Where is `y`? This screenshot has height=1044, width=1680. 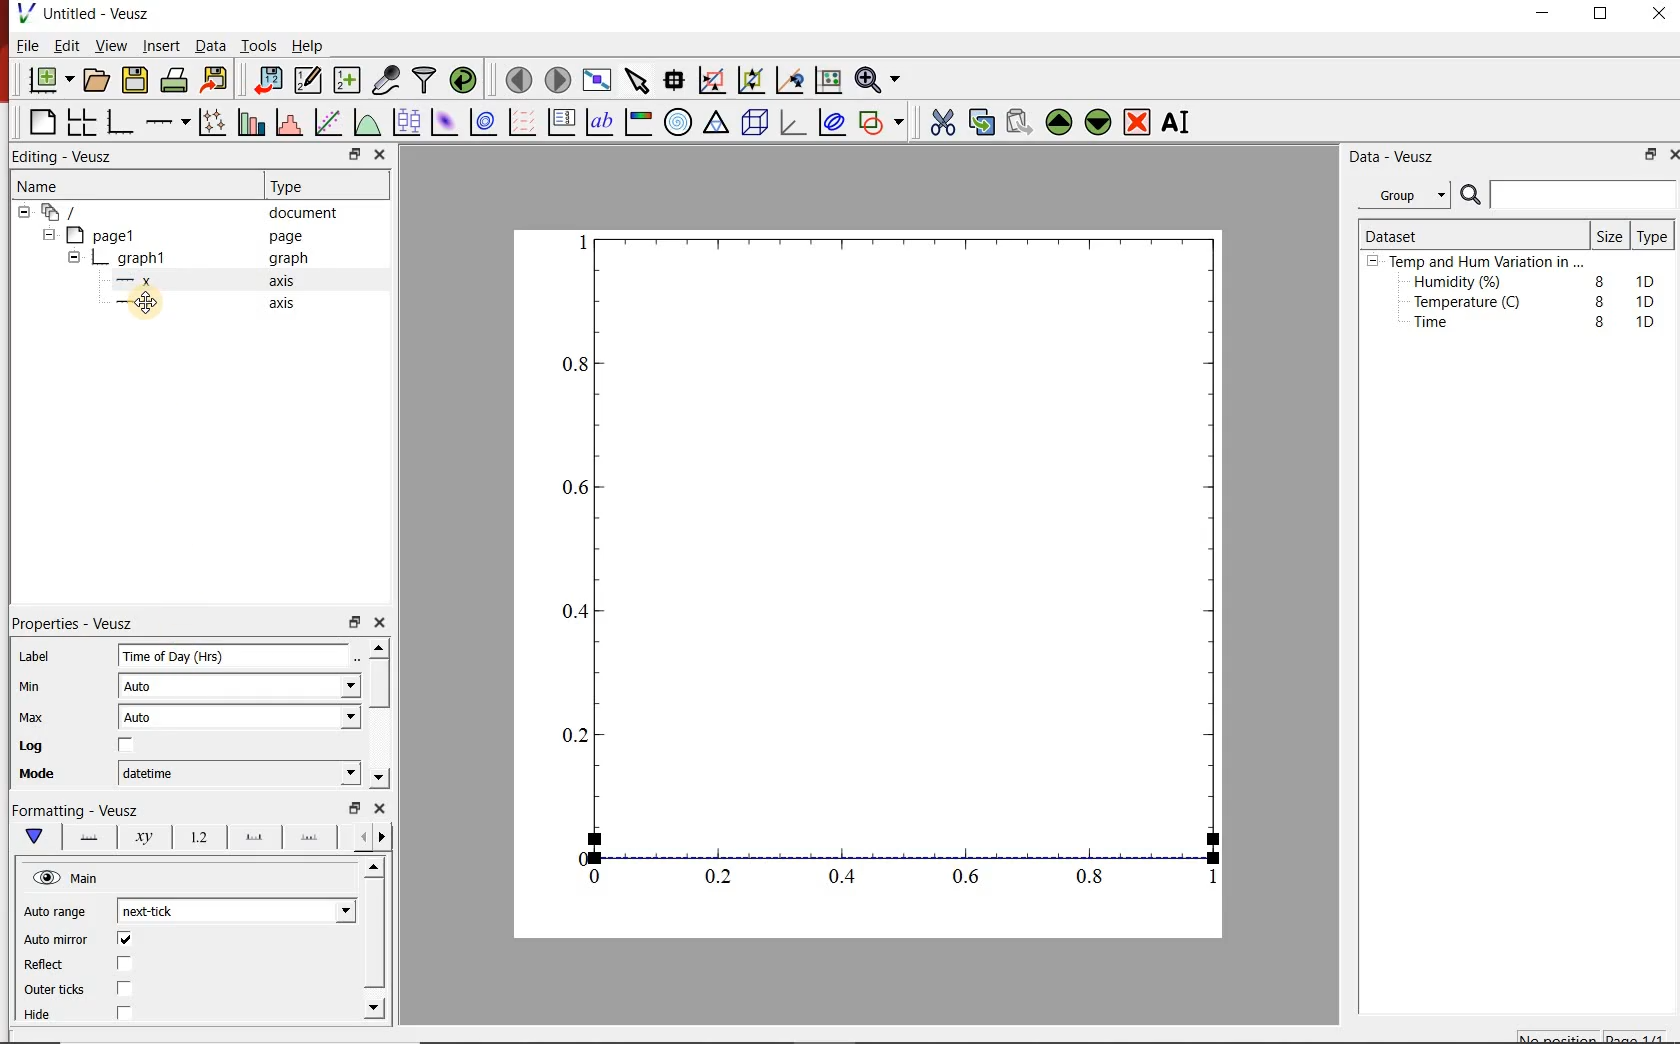 y is located at coordinates (148, 304).